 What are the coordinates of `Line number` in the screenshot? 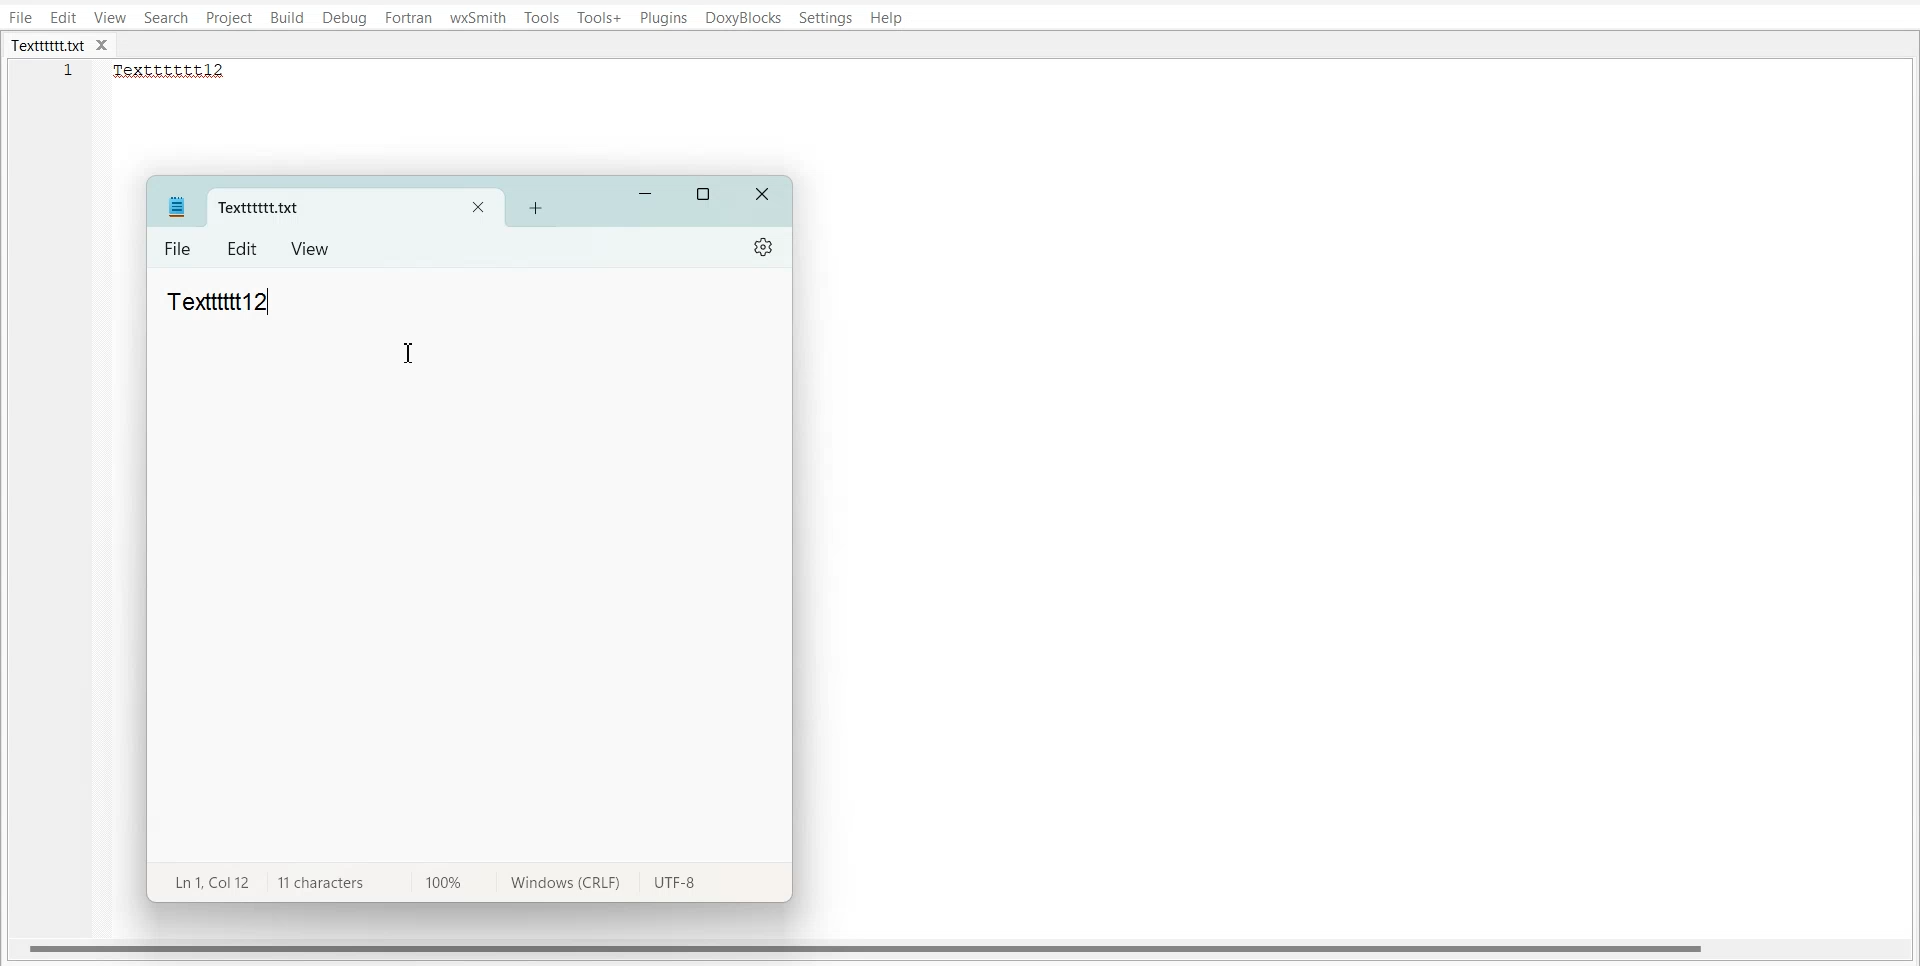 It's located at (70, 76).